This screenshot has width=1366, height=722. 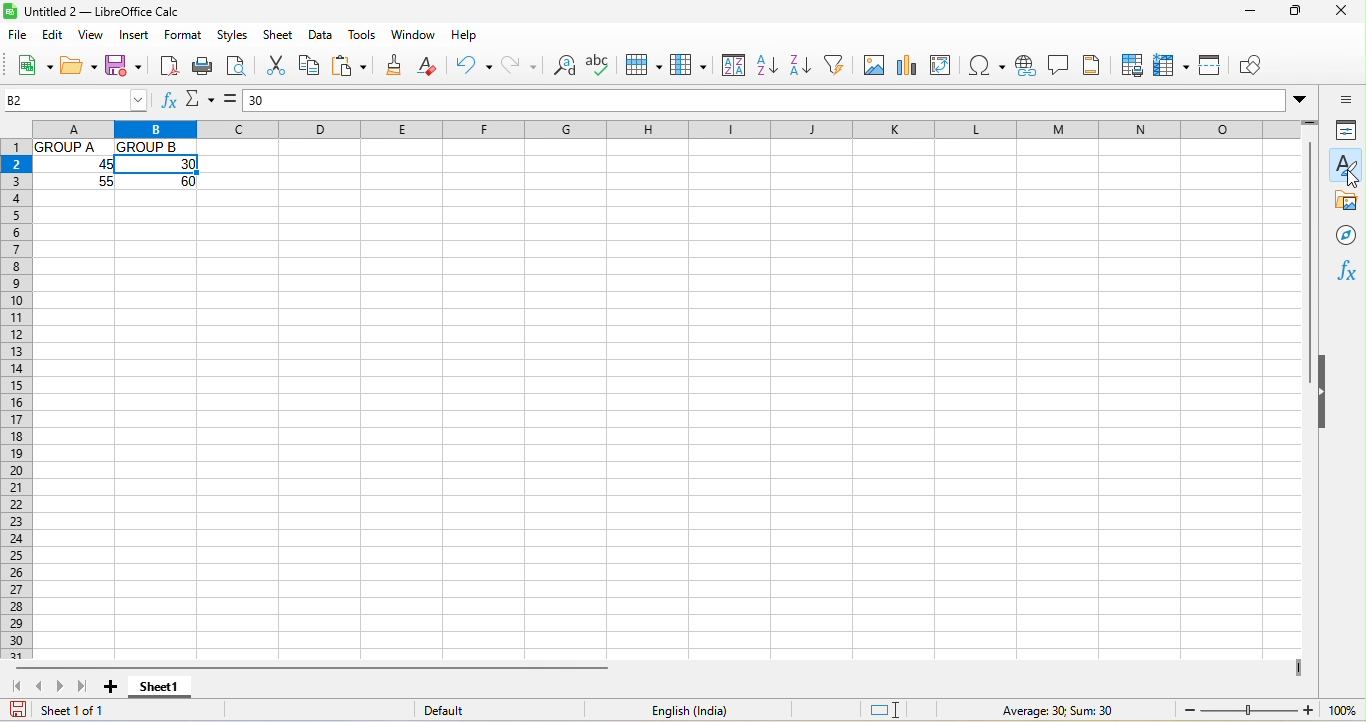 I want to click on 45, so click(x=93, y=165).